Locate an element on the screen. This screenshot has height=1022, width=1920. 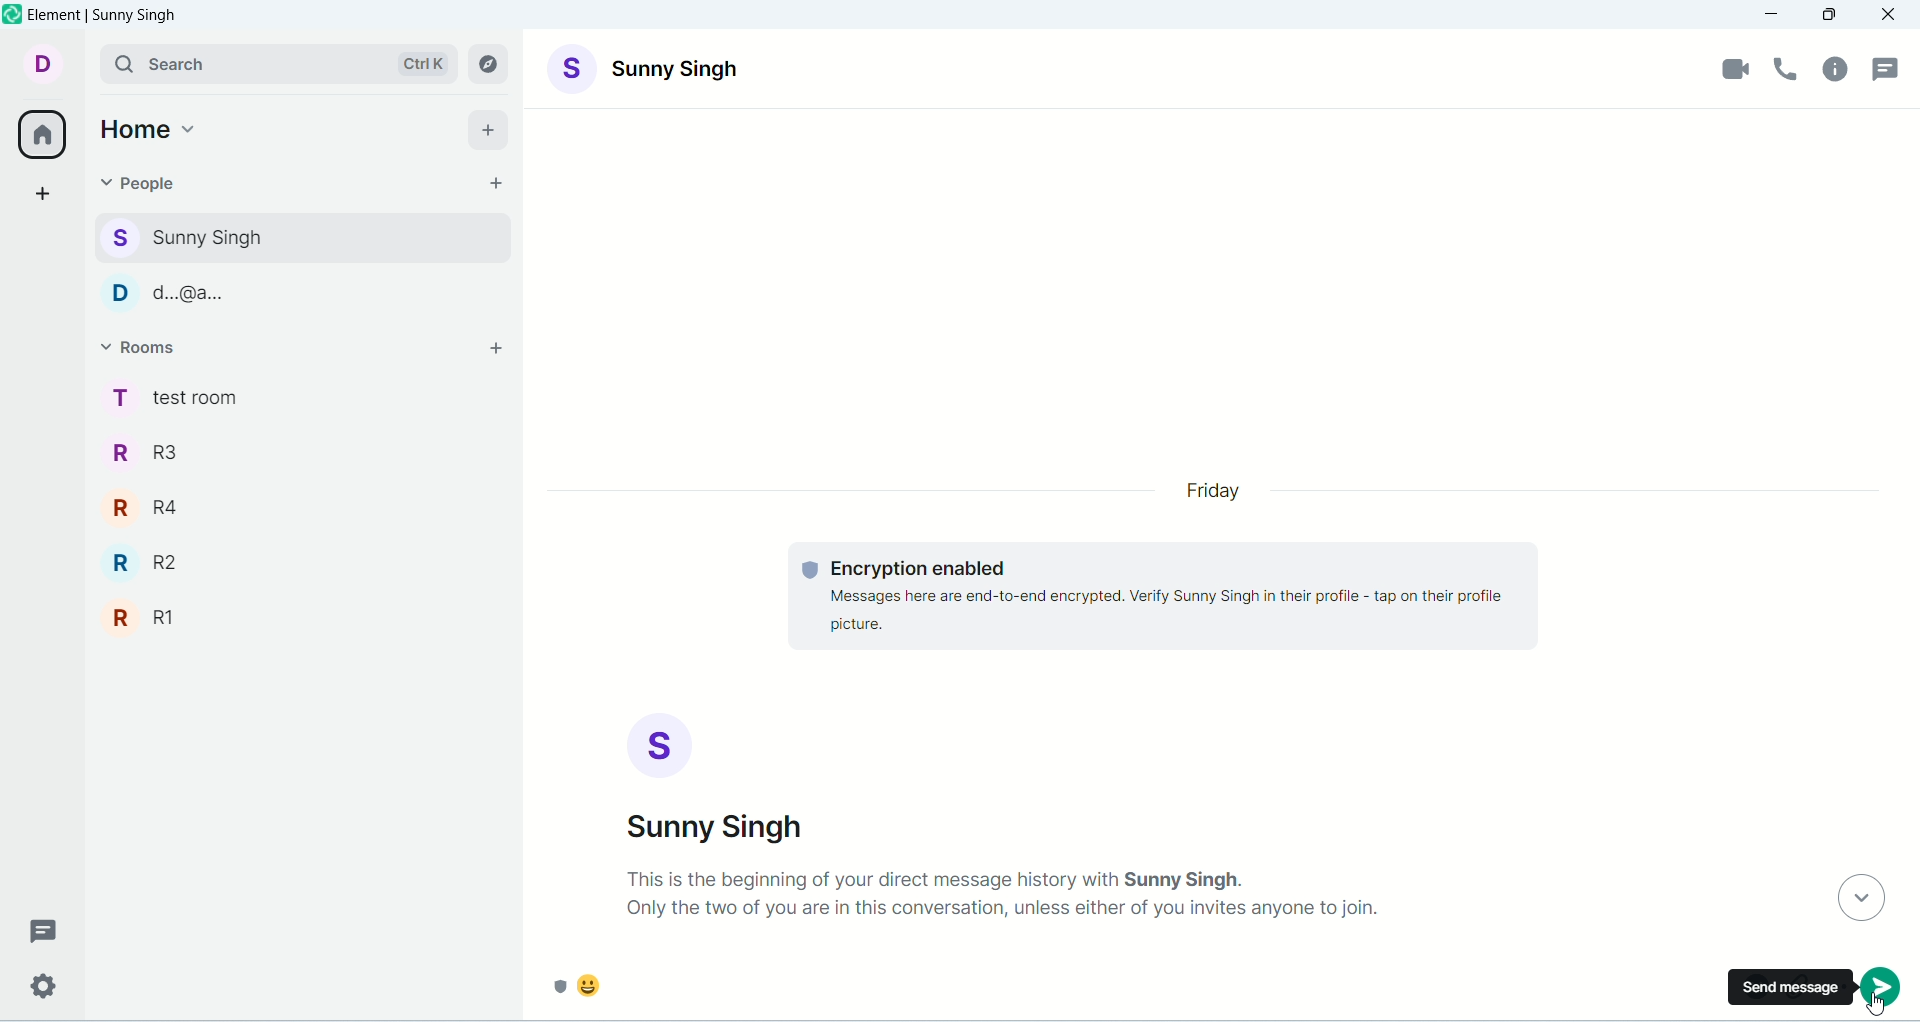
room info is located at coordinates (1835, 74).